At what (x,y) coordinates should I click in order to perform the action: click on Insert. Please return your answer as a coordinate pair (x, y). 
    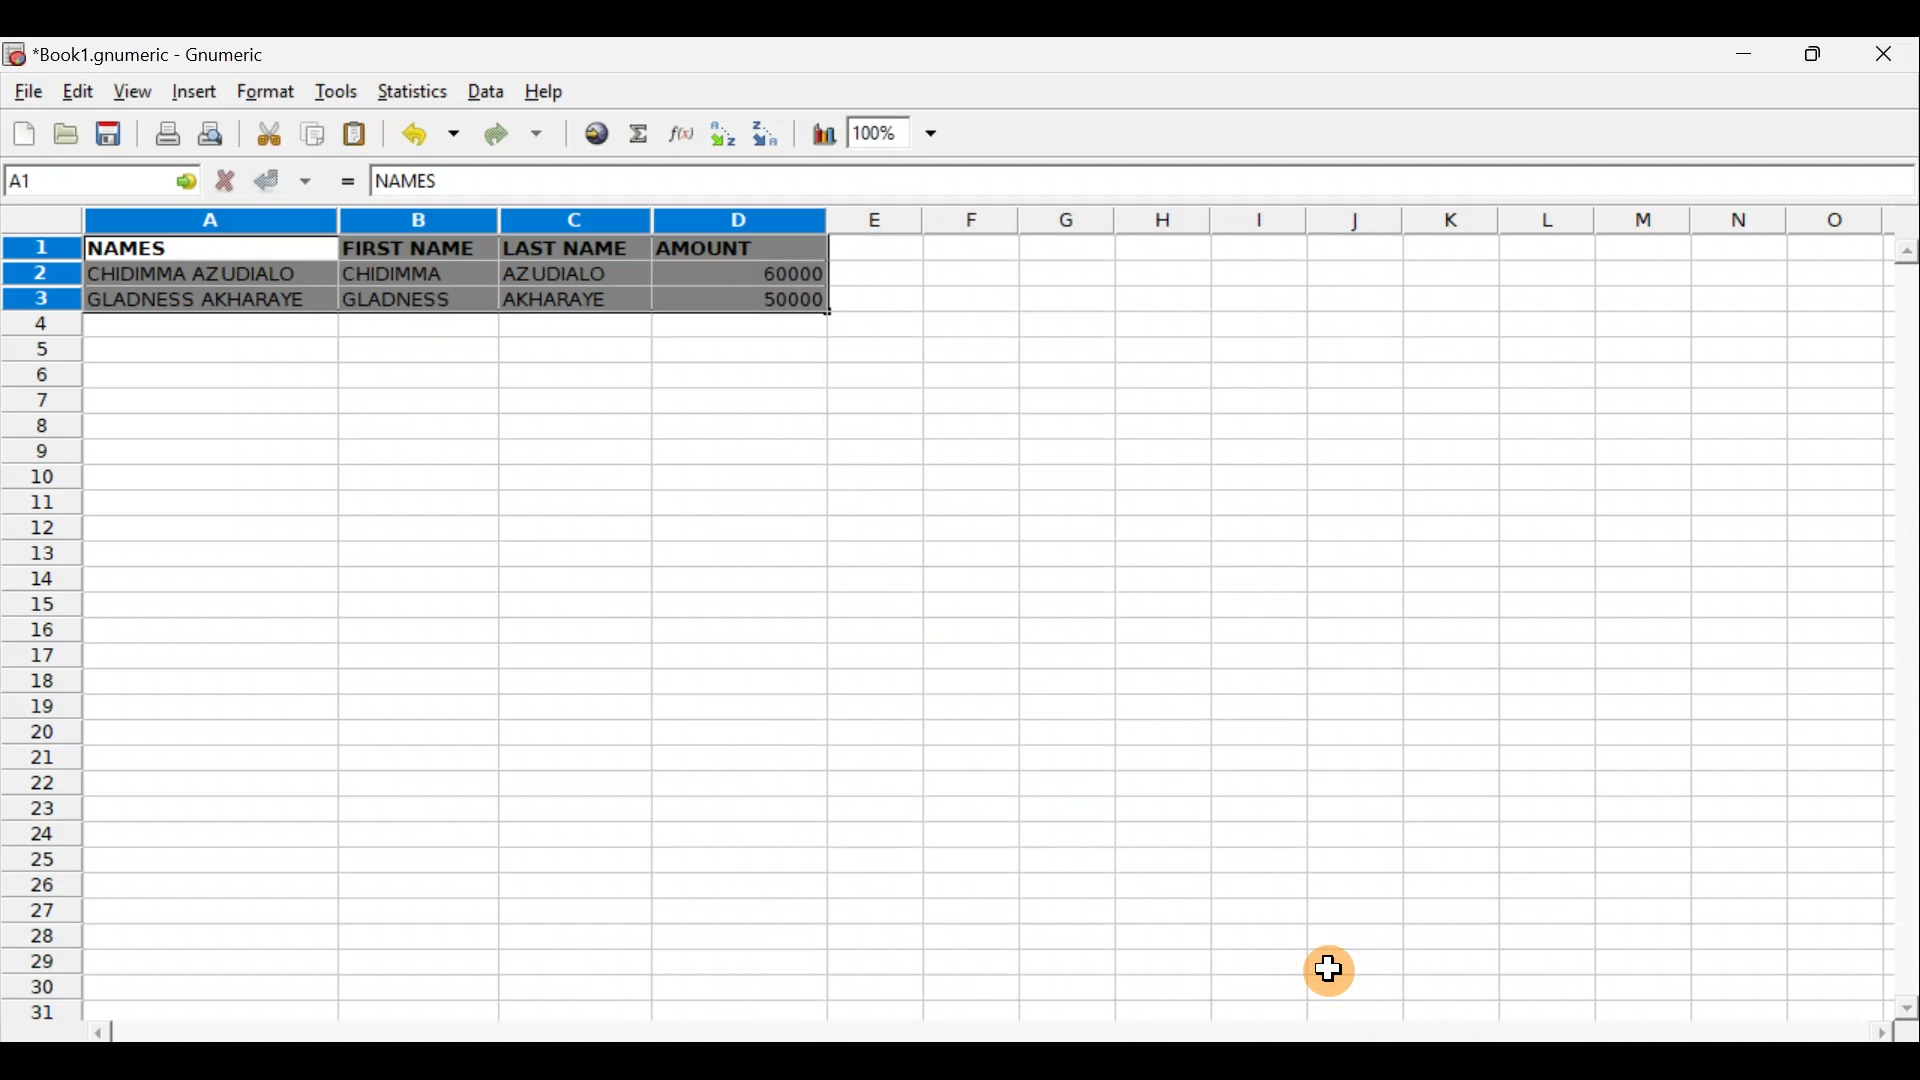
    Looking at the image, I should click on (198, 91).